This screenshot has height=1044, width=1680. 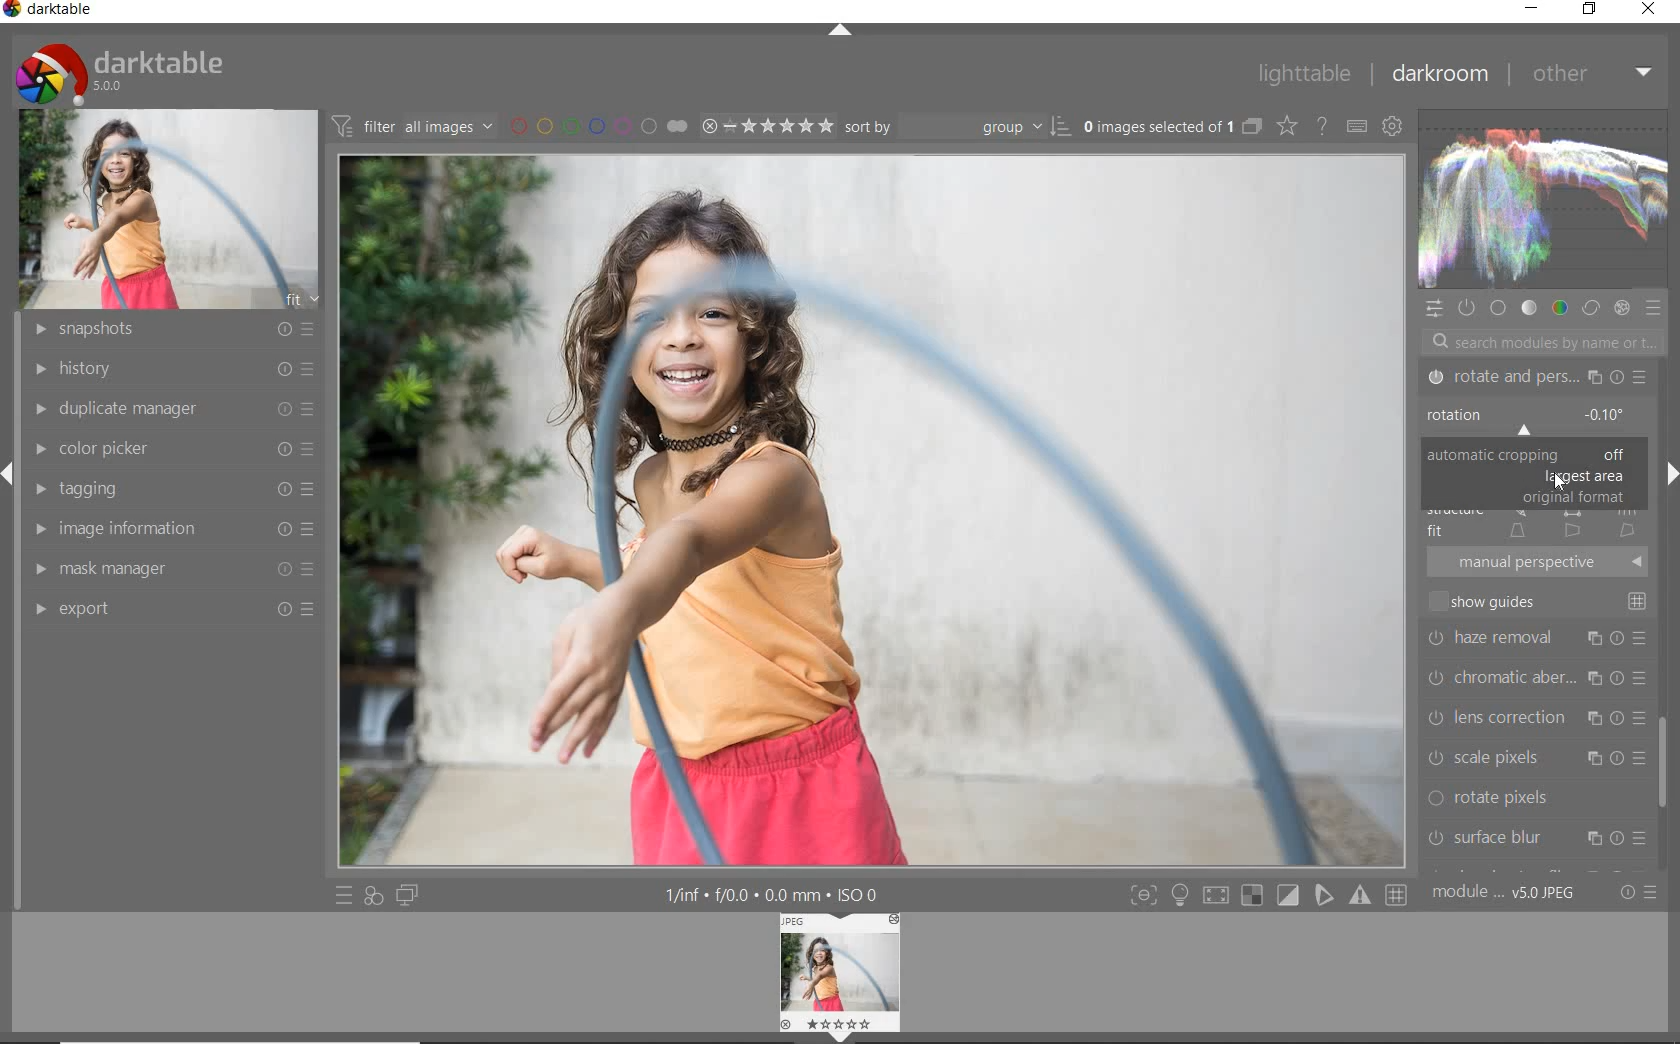 What do you see at coordinates (175, 607) in the screenshot?
I see `export` at bounding box center [175, 607].